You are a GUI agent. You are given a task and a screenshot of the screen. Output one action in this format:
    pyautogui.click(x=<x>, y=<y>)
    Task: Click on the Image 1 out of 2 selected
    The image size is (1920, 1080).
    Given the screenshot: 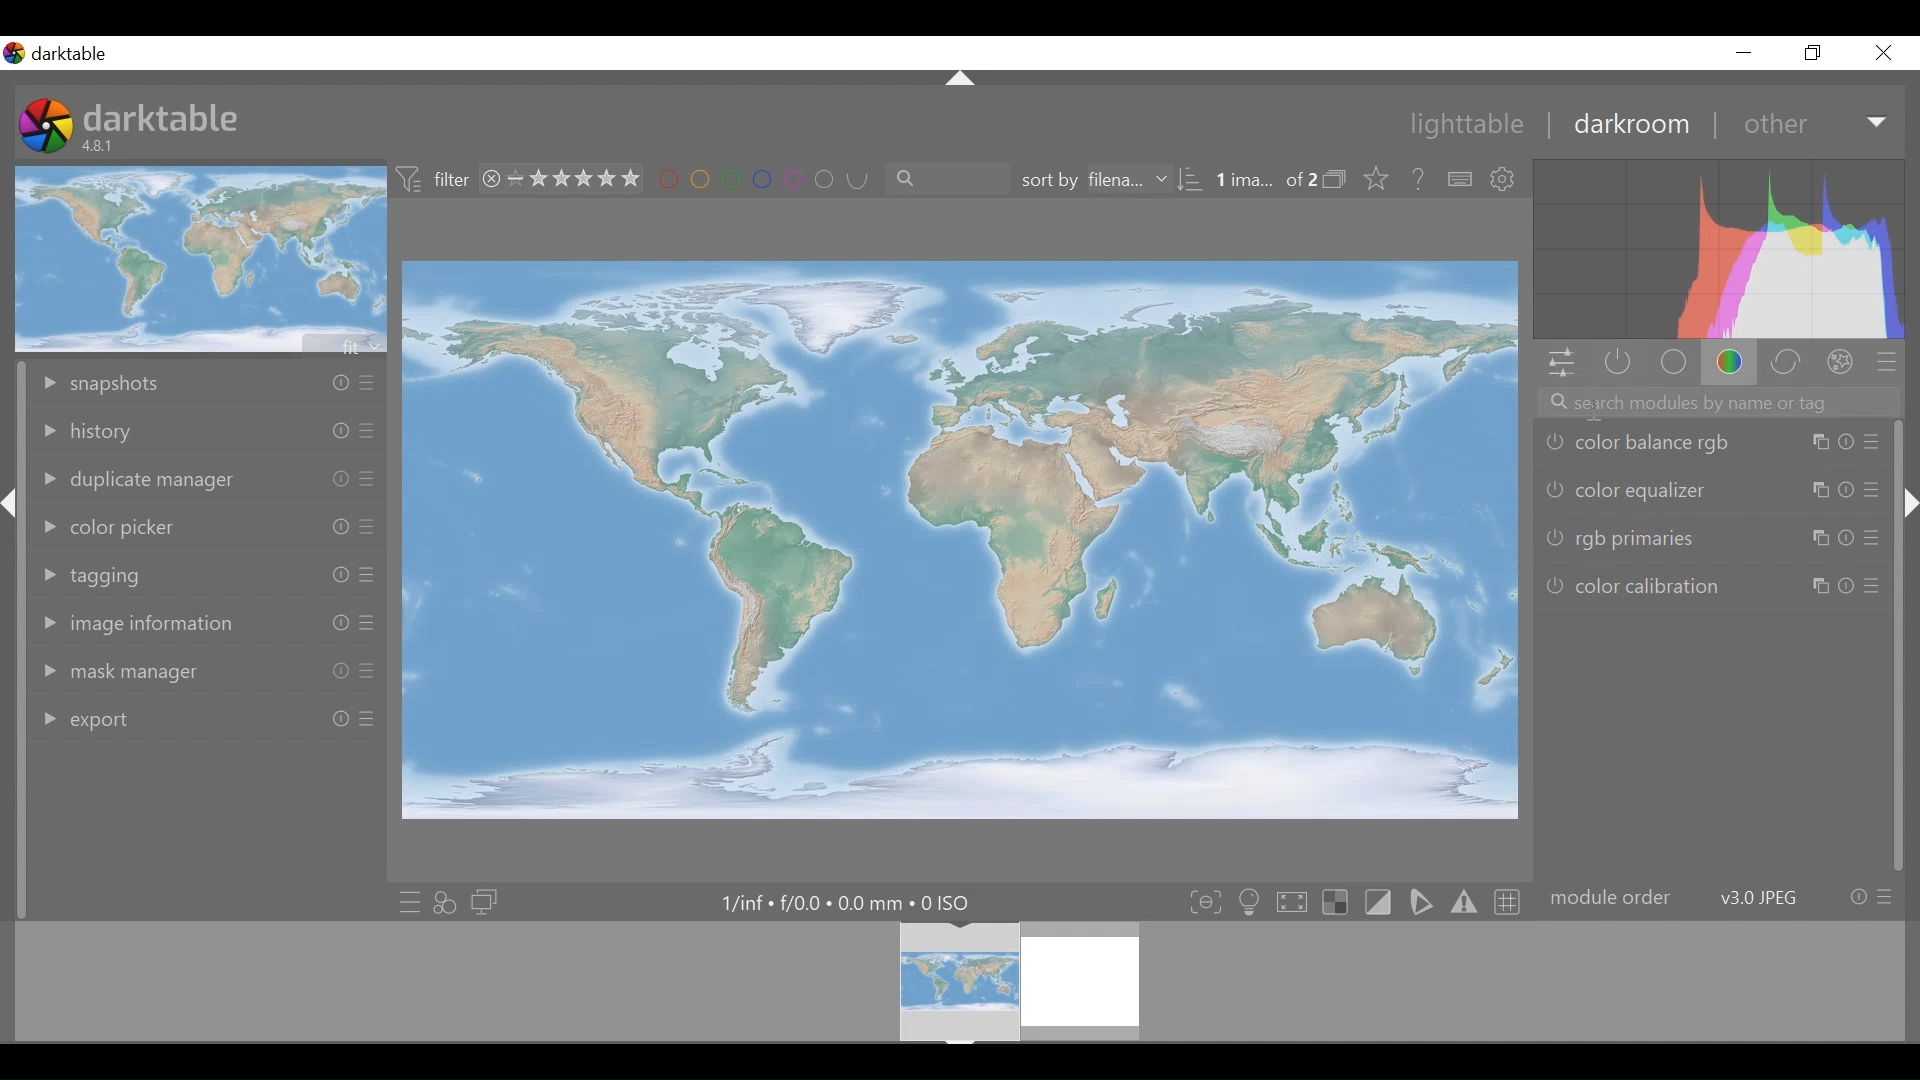 What is the action you would take?
    pyautogui.click(x=1265, y=178)
    